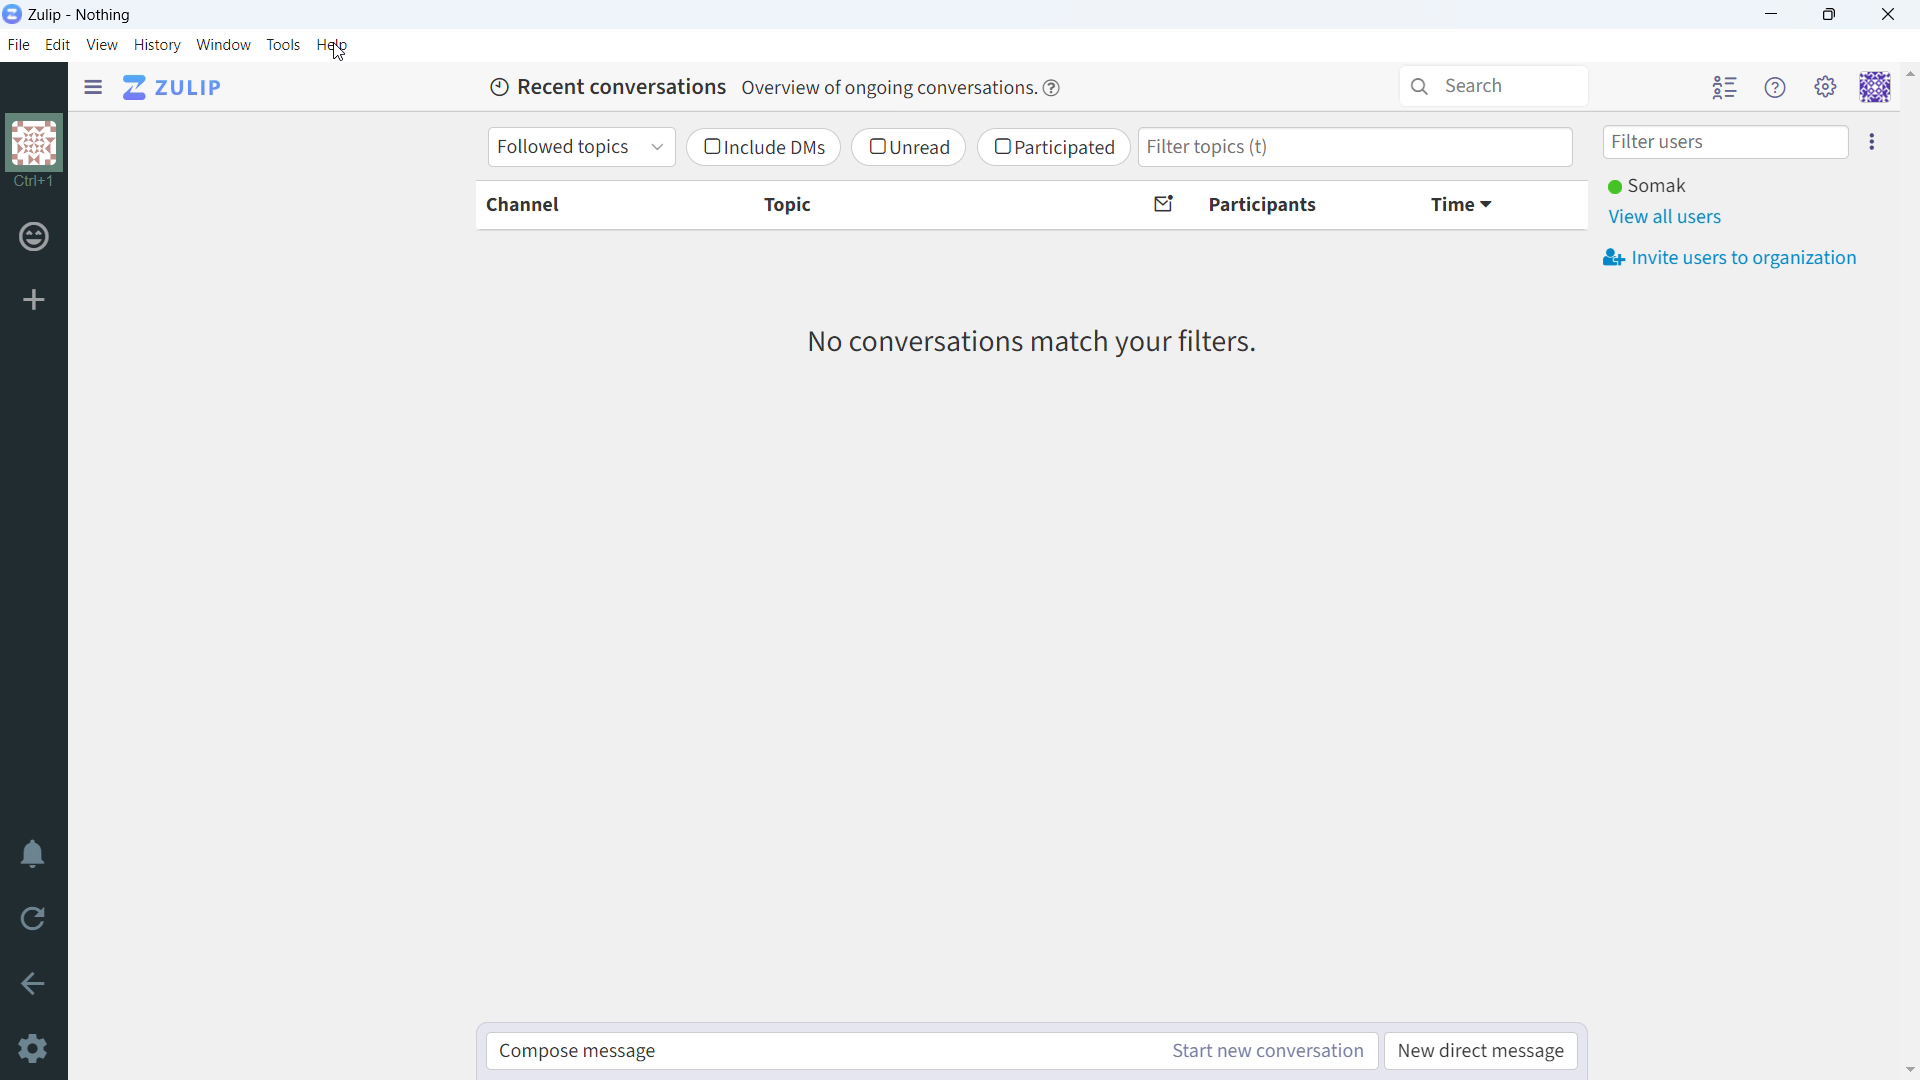  Describe the element at coordinates (34, 299) in the screenshot. I see `add organization` at that location.